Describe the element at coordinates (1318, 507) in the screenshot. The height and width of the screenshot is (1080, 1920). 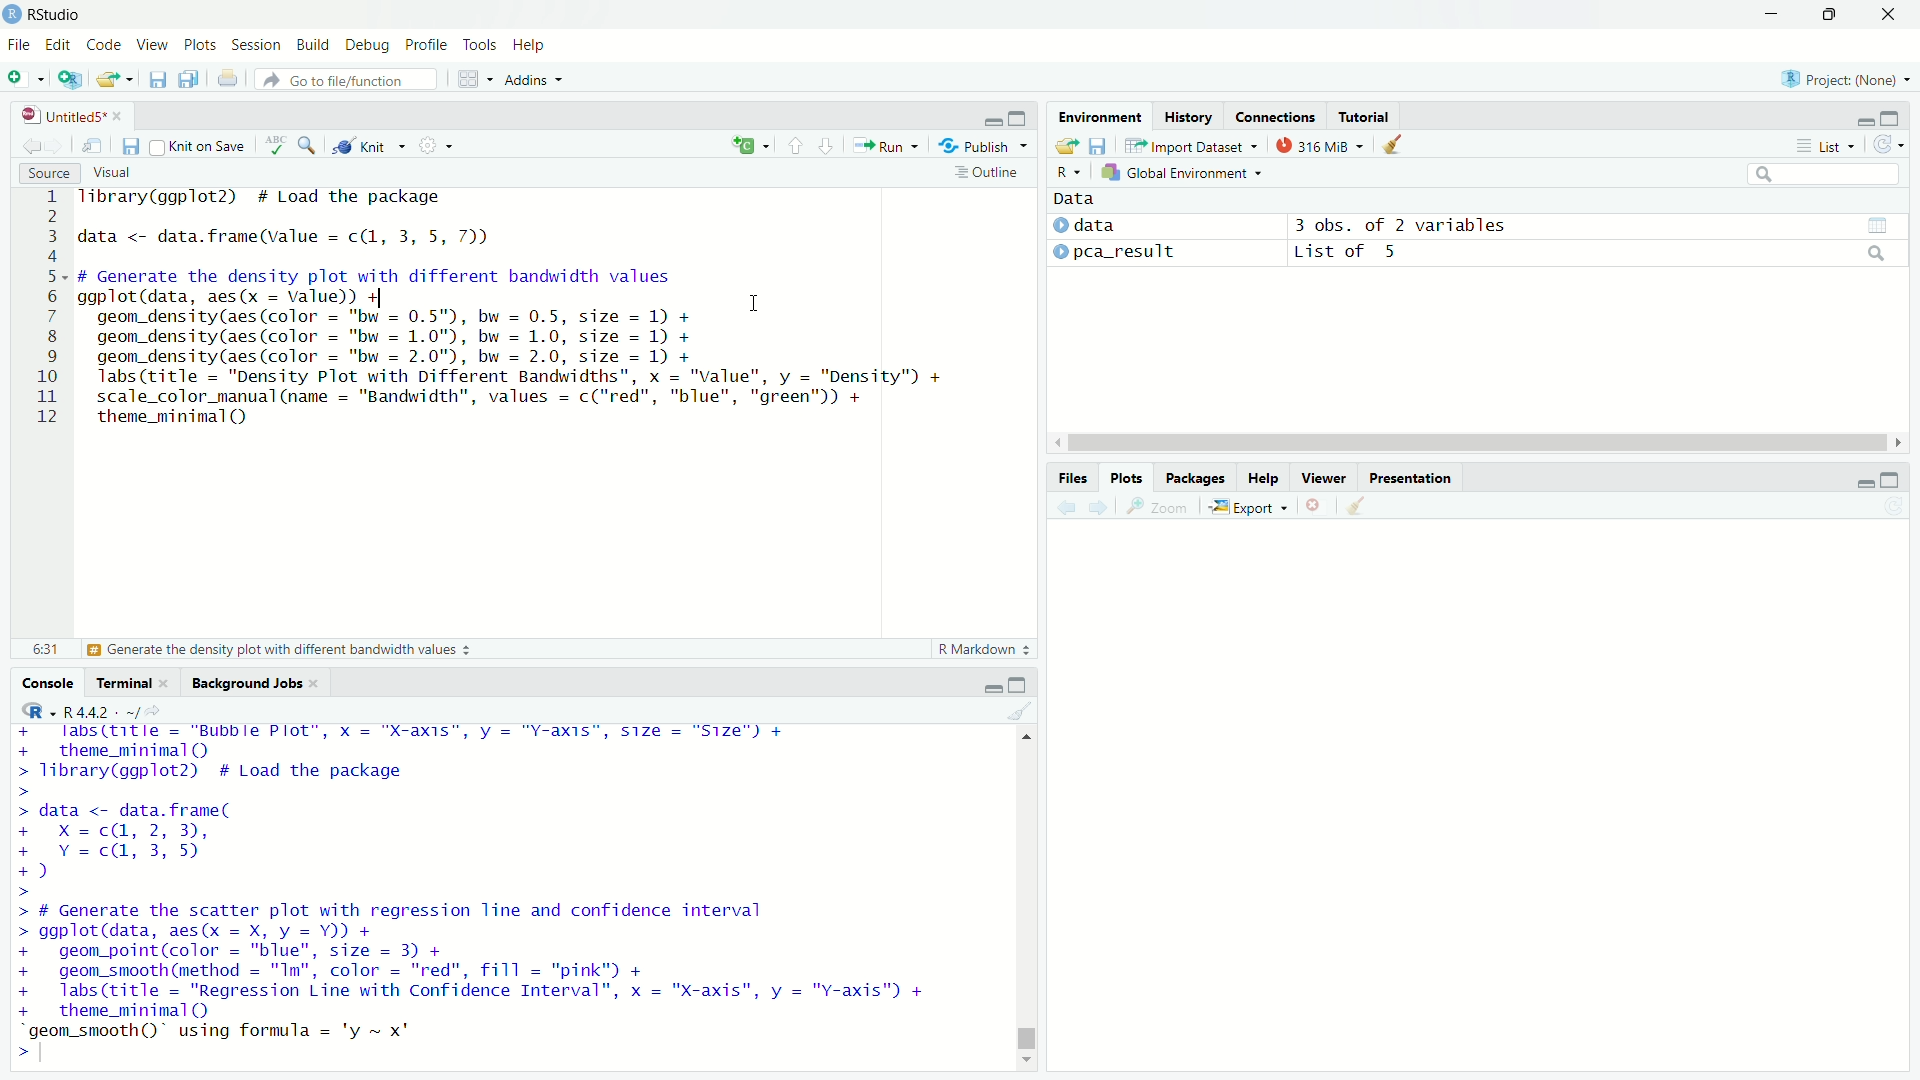
I see `Remove current plot` at that location.